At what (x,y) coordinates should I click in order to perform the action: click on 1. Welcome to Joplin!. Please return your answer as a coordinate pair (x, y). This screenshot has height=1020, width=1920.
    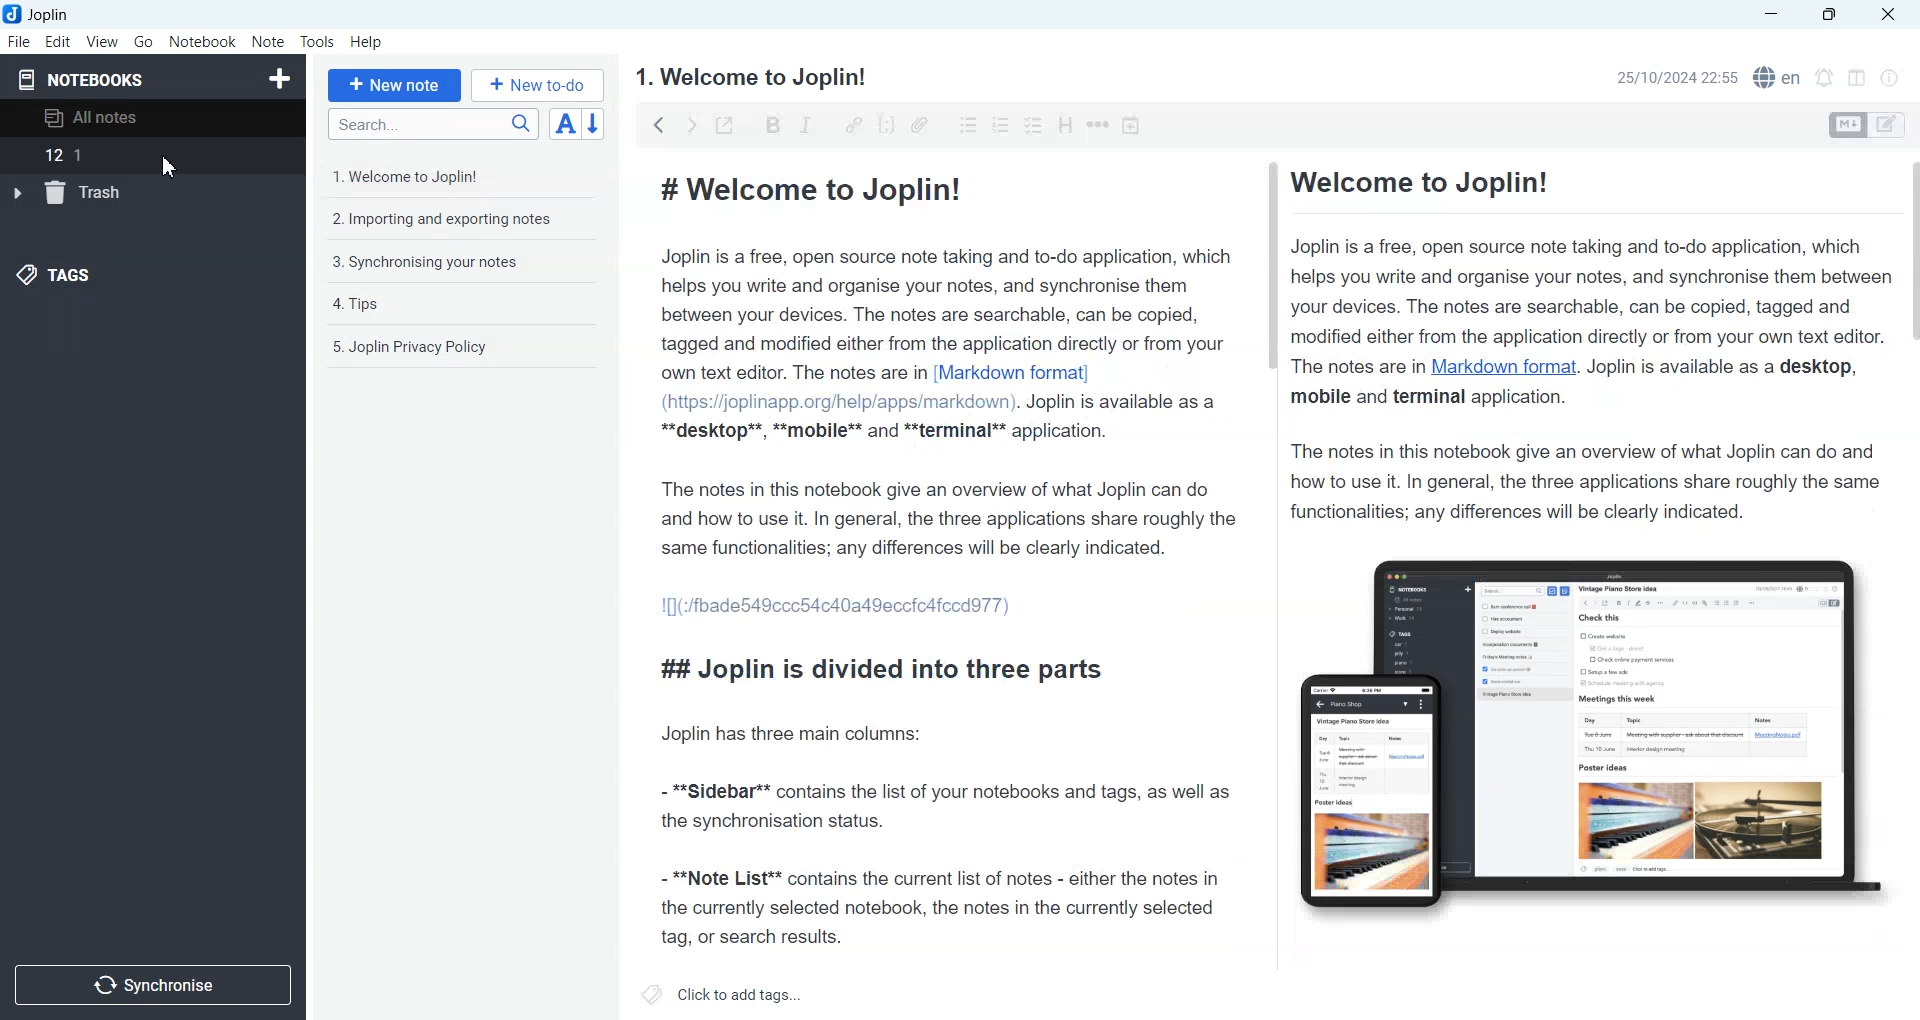
    Looking at the image, I should click on (749, 77).